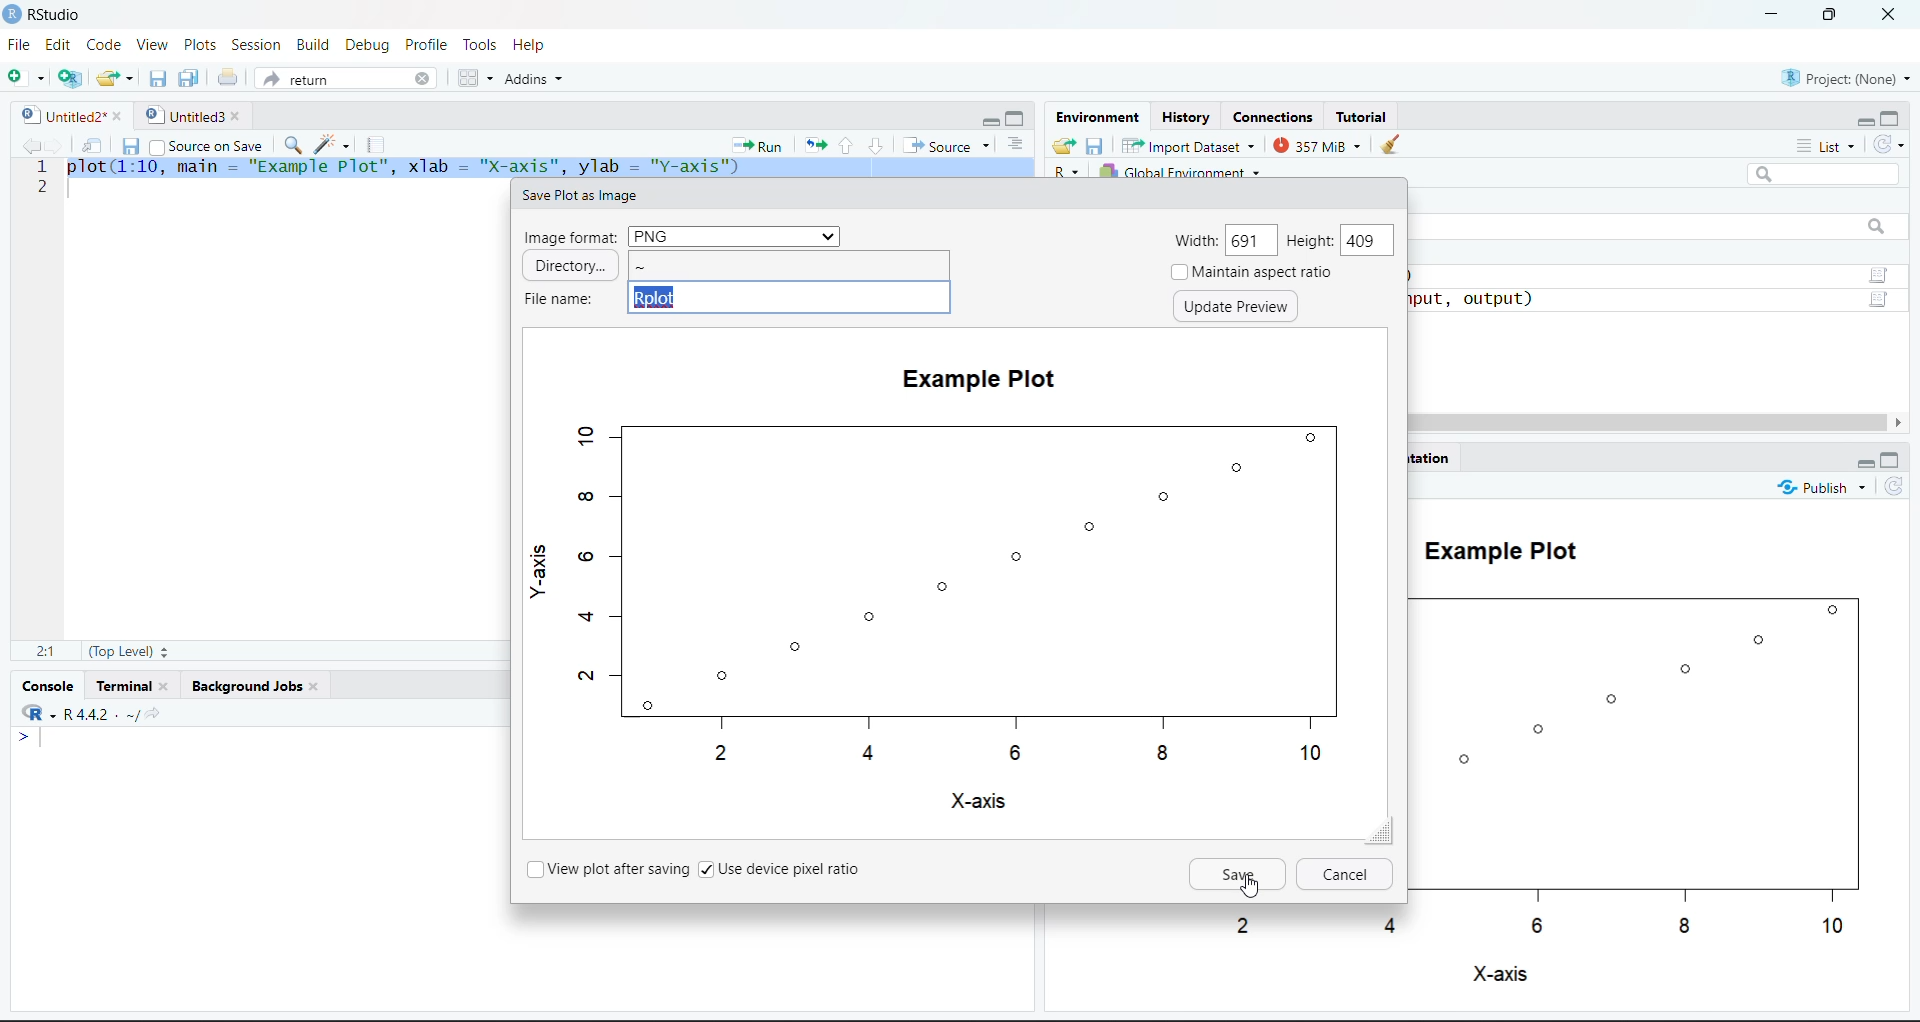 Image resolution: width=1920 pixels, height=1022 pixels. I want to click on Create a project, so click(69, 78).